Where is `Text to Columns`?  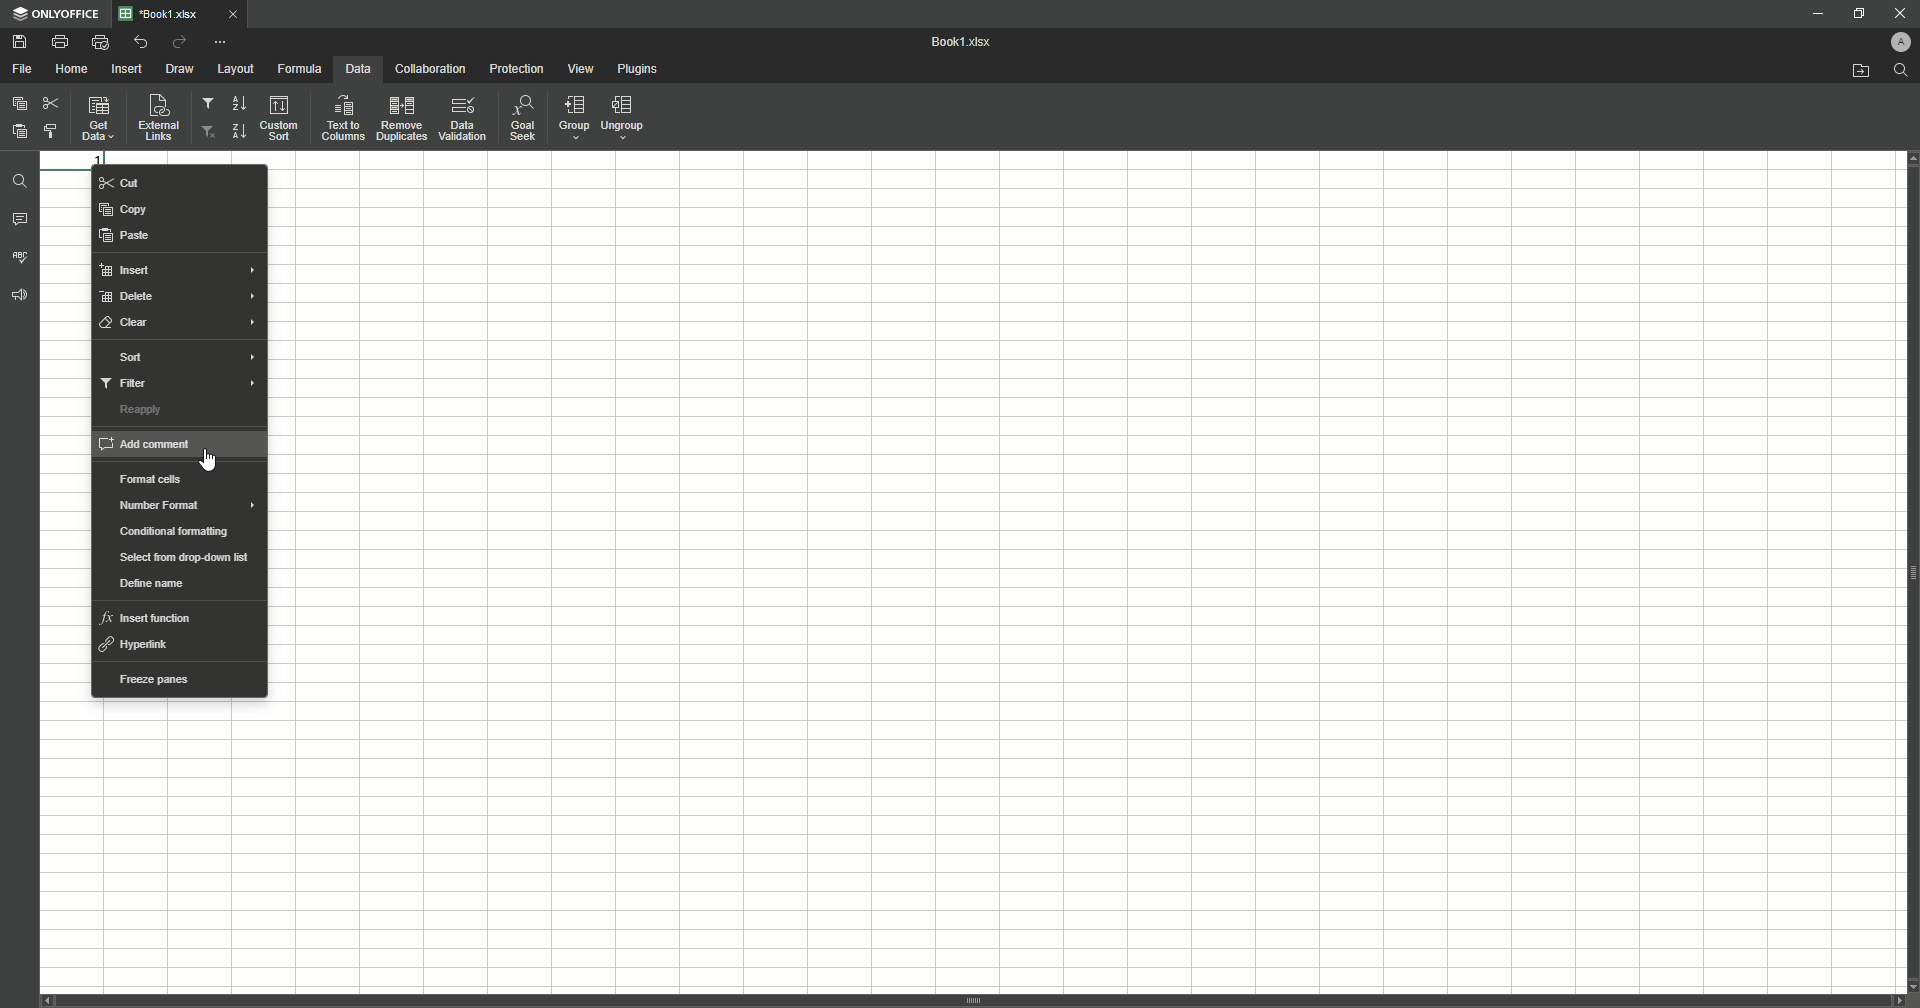
Text to Columns is located at coordinates (342, 118).